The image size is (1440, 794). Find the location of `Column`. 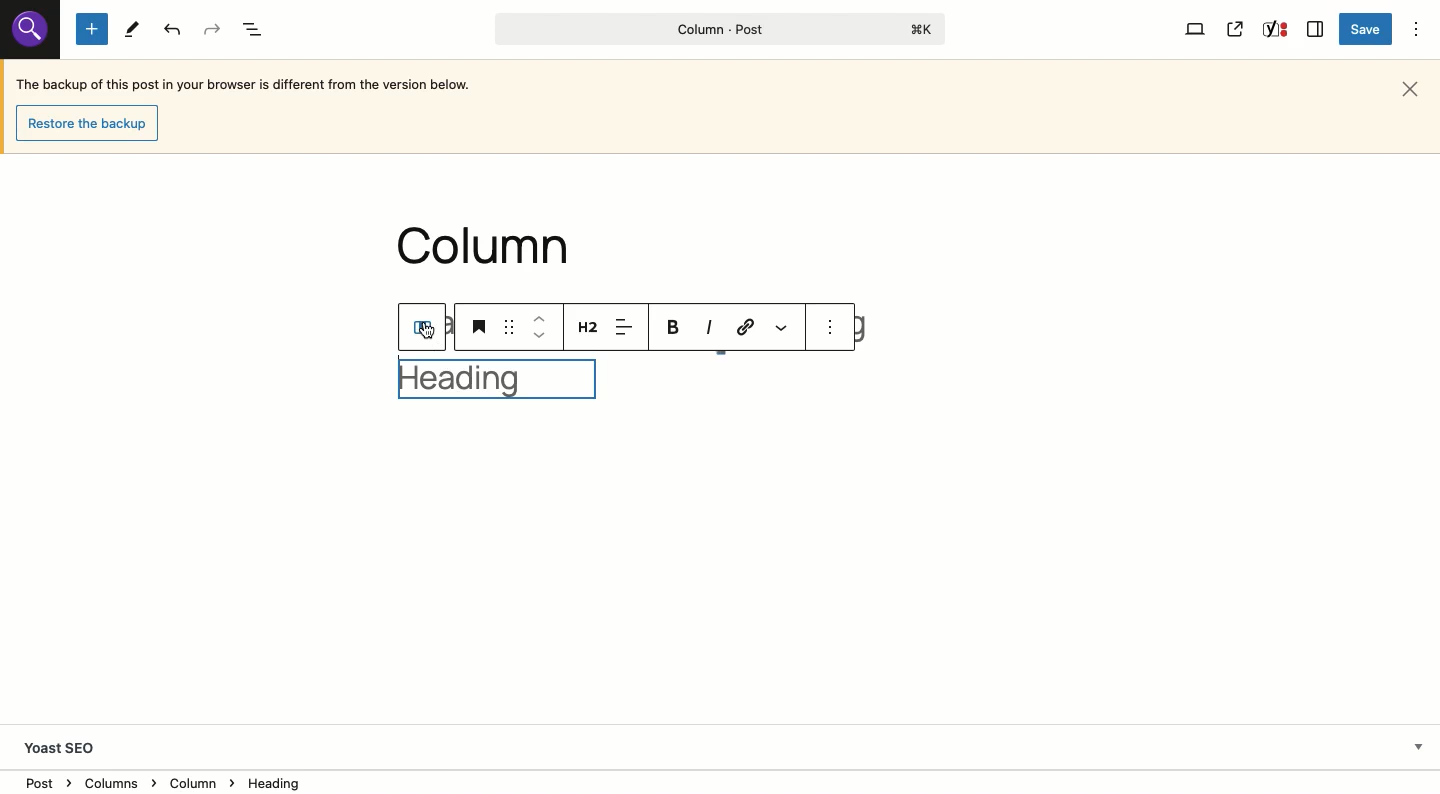

Column is located at coordinates (424, 329).